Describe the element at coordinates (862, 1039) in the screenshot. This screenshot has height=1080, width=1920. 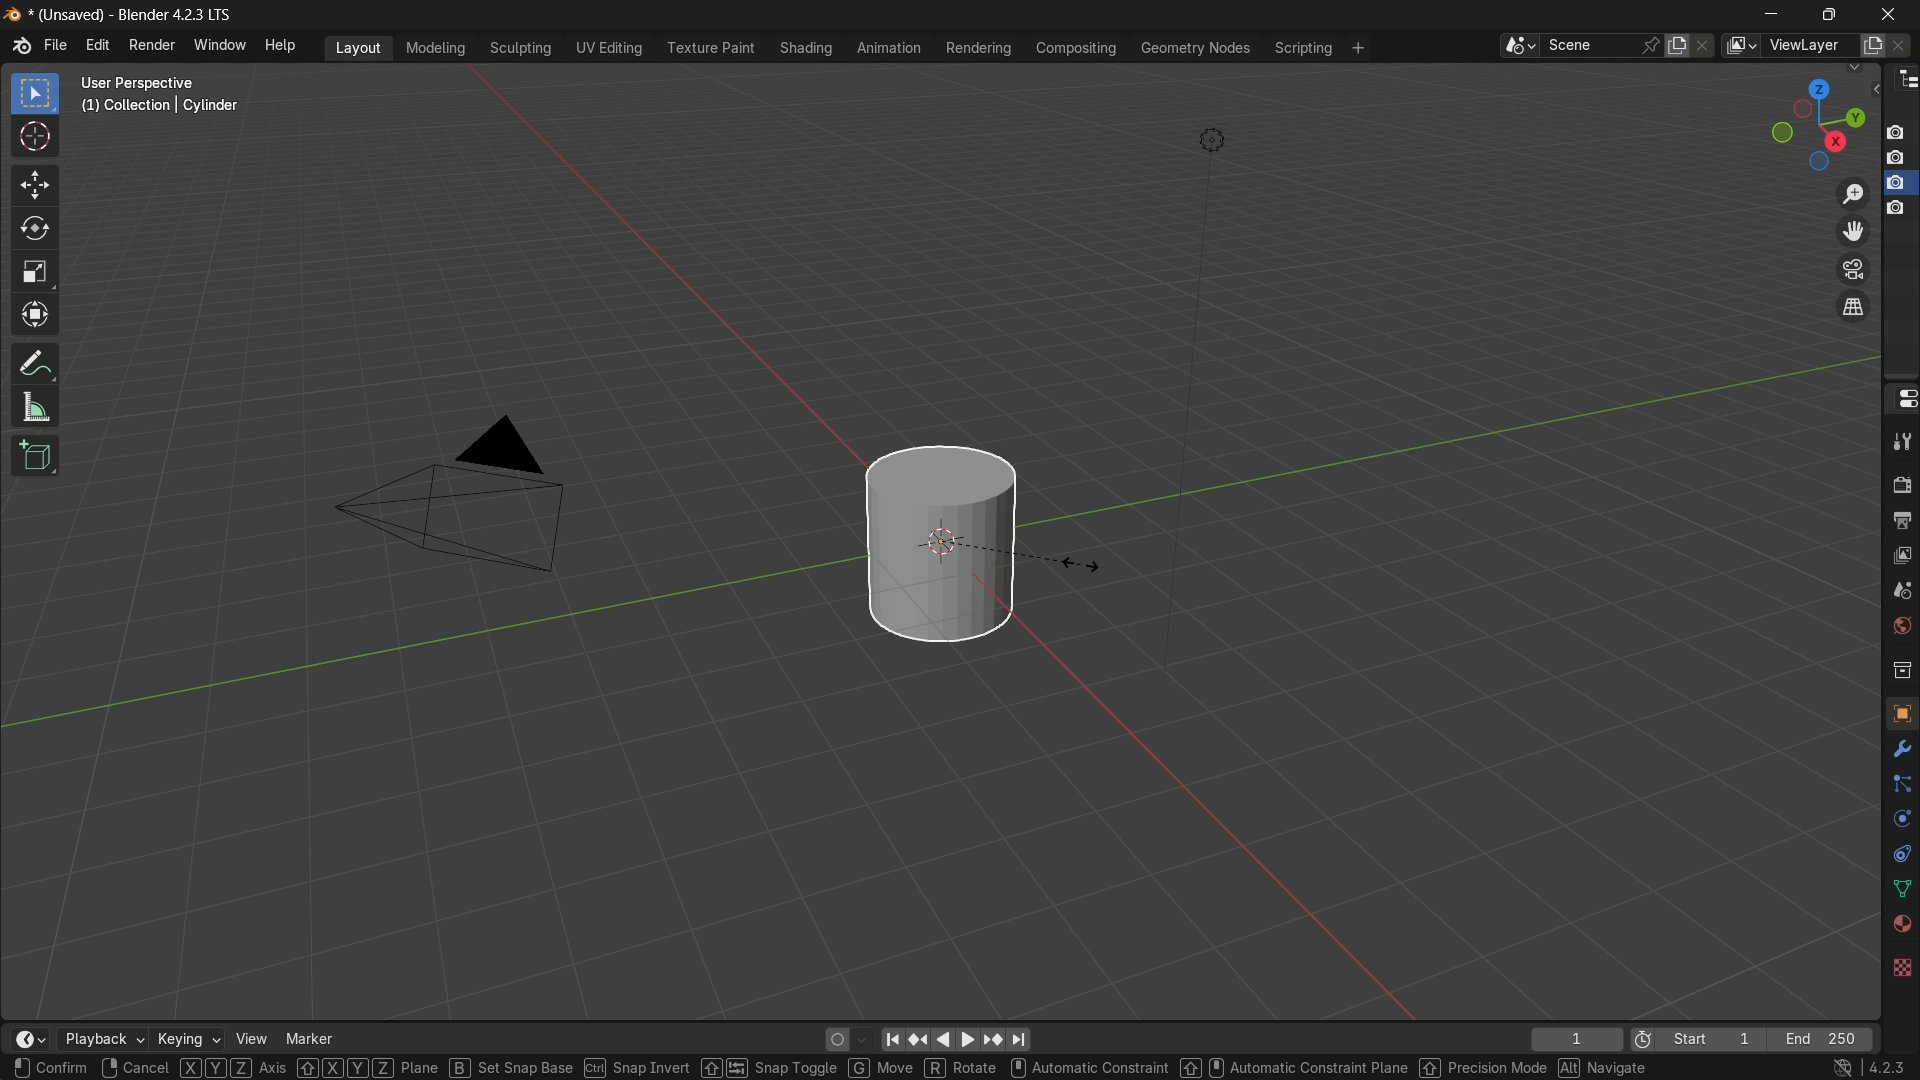
I see `auto keyframing` at that location.